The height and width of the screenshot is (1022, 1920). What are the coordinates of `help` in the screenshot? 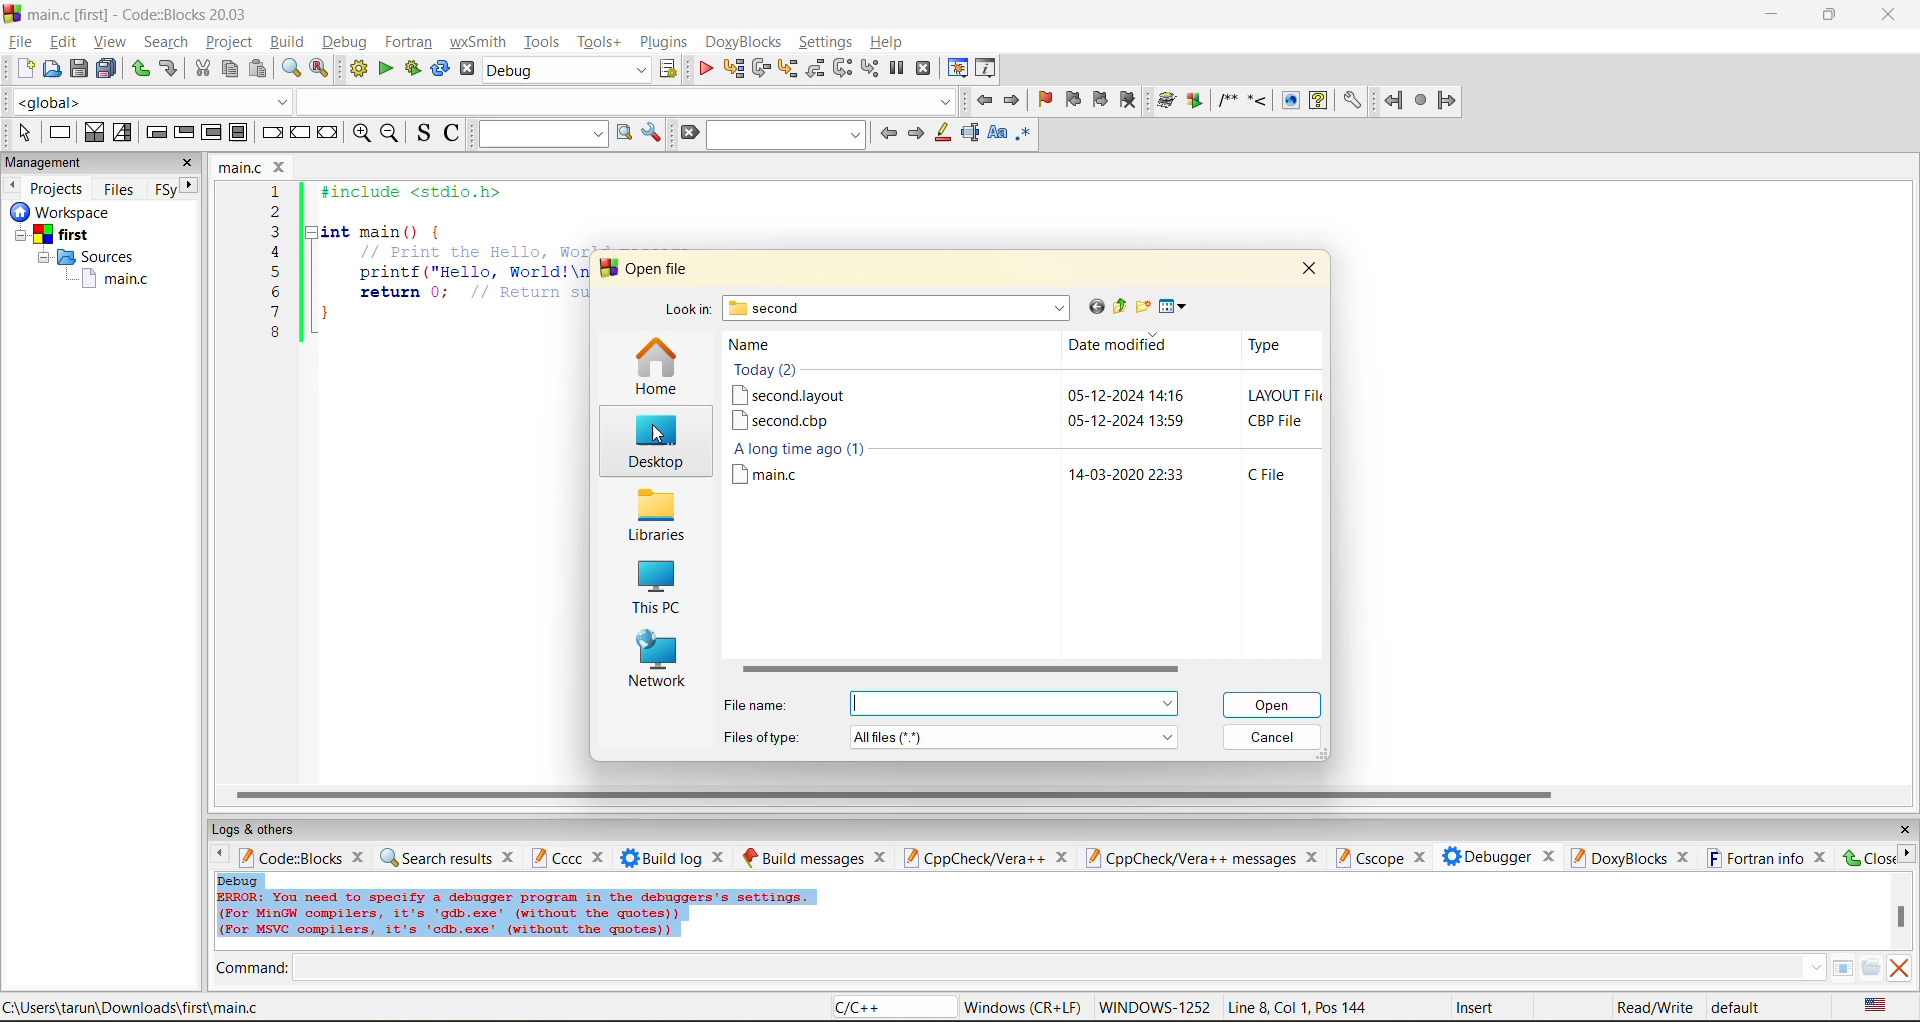 It's located at (889, 42).